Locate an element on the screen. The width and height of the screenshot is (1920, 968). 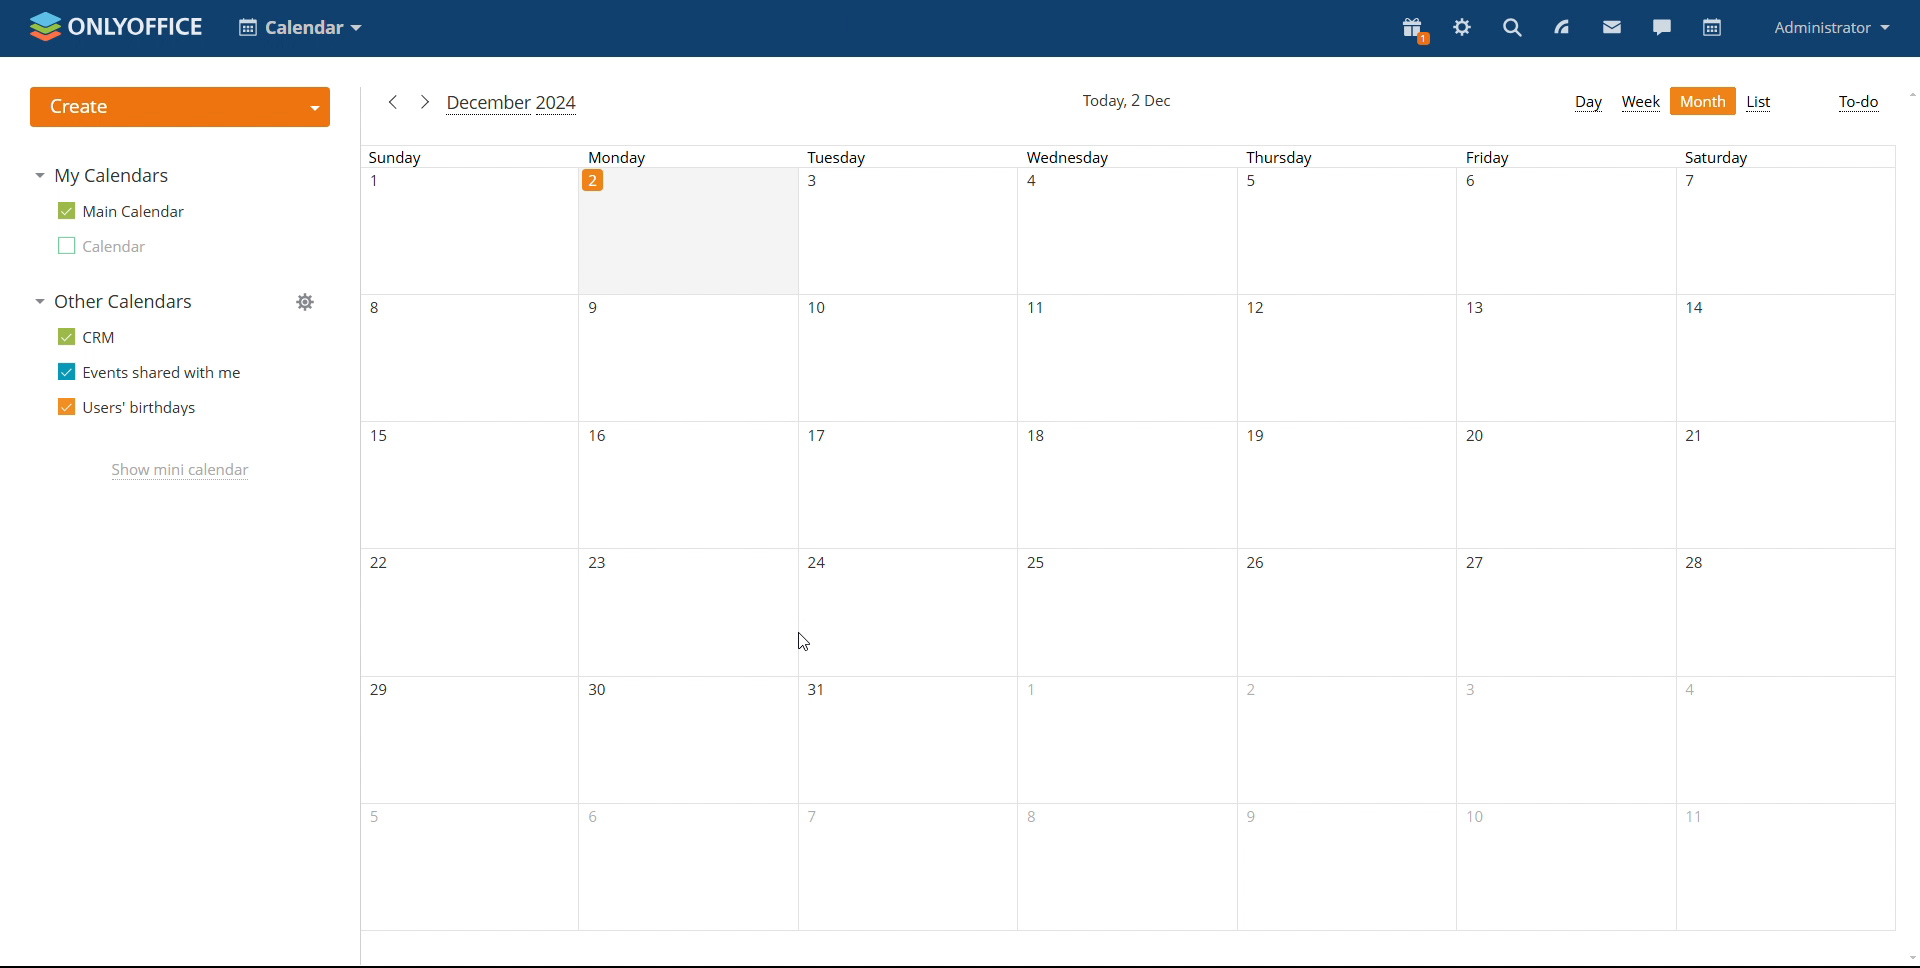
users' birthdays is located at coordinates (126, 409).